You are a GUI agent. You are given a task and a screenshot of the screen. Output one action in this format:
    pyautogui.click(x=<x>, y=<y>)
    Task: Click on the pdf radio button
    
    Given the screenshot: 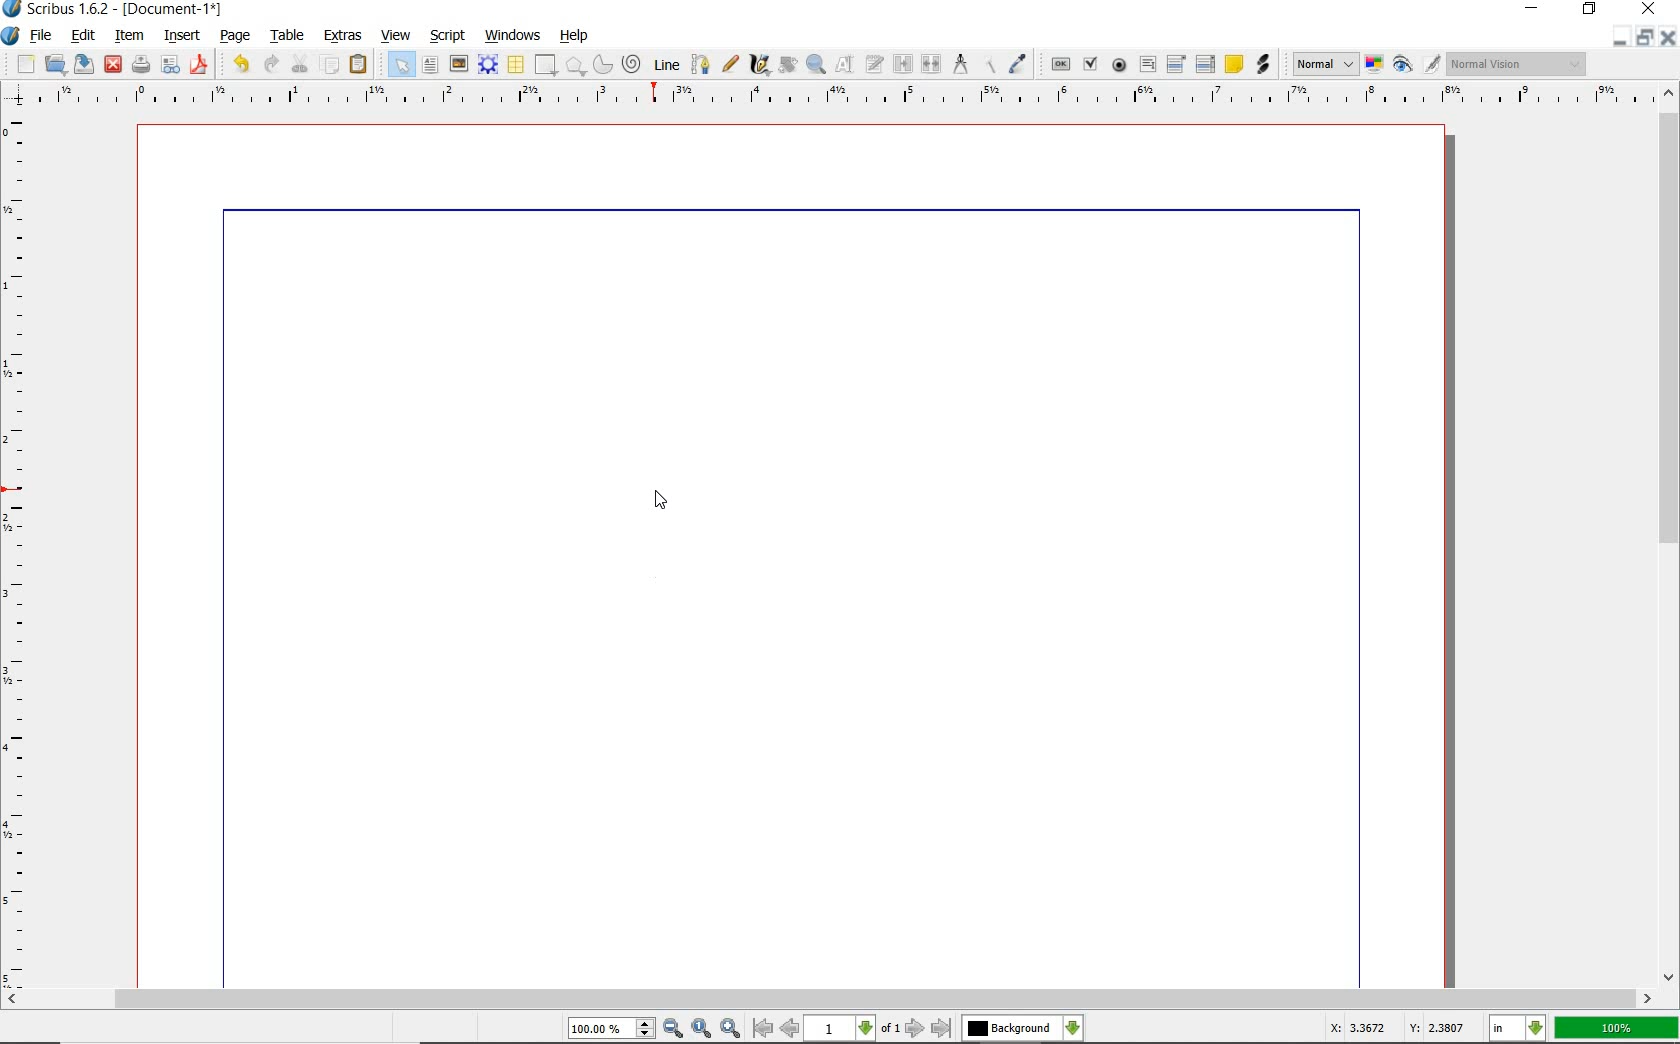 What is the action you would take?
    pyautogui.click(x=1120, y=66)
    